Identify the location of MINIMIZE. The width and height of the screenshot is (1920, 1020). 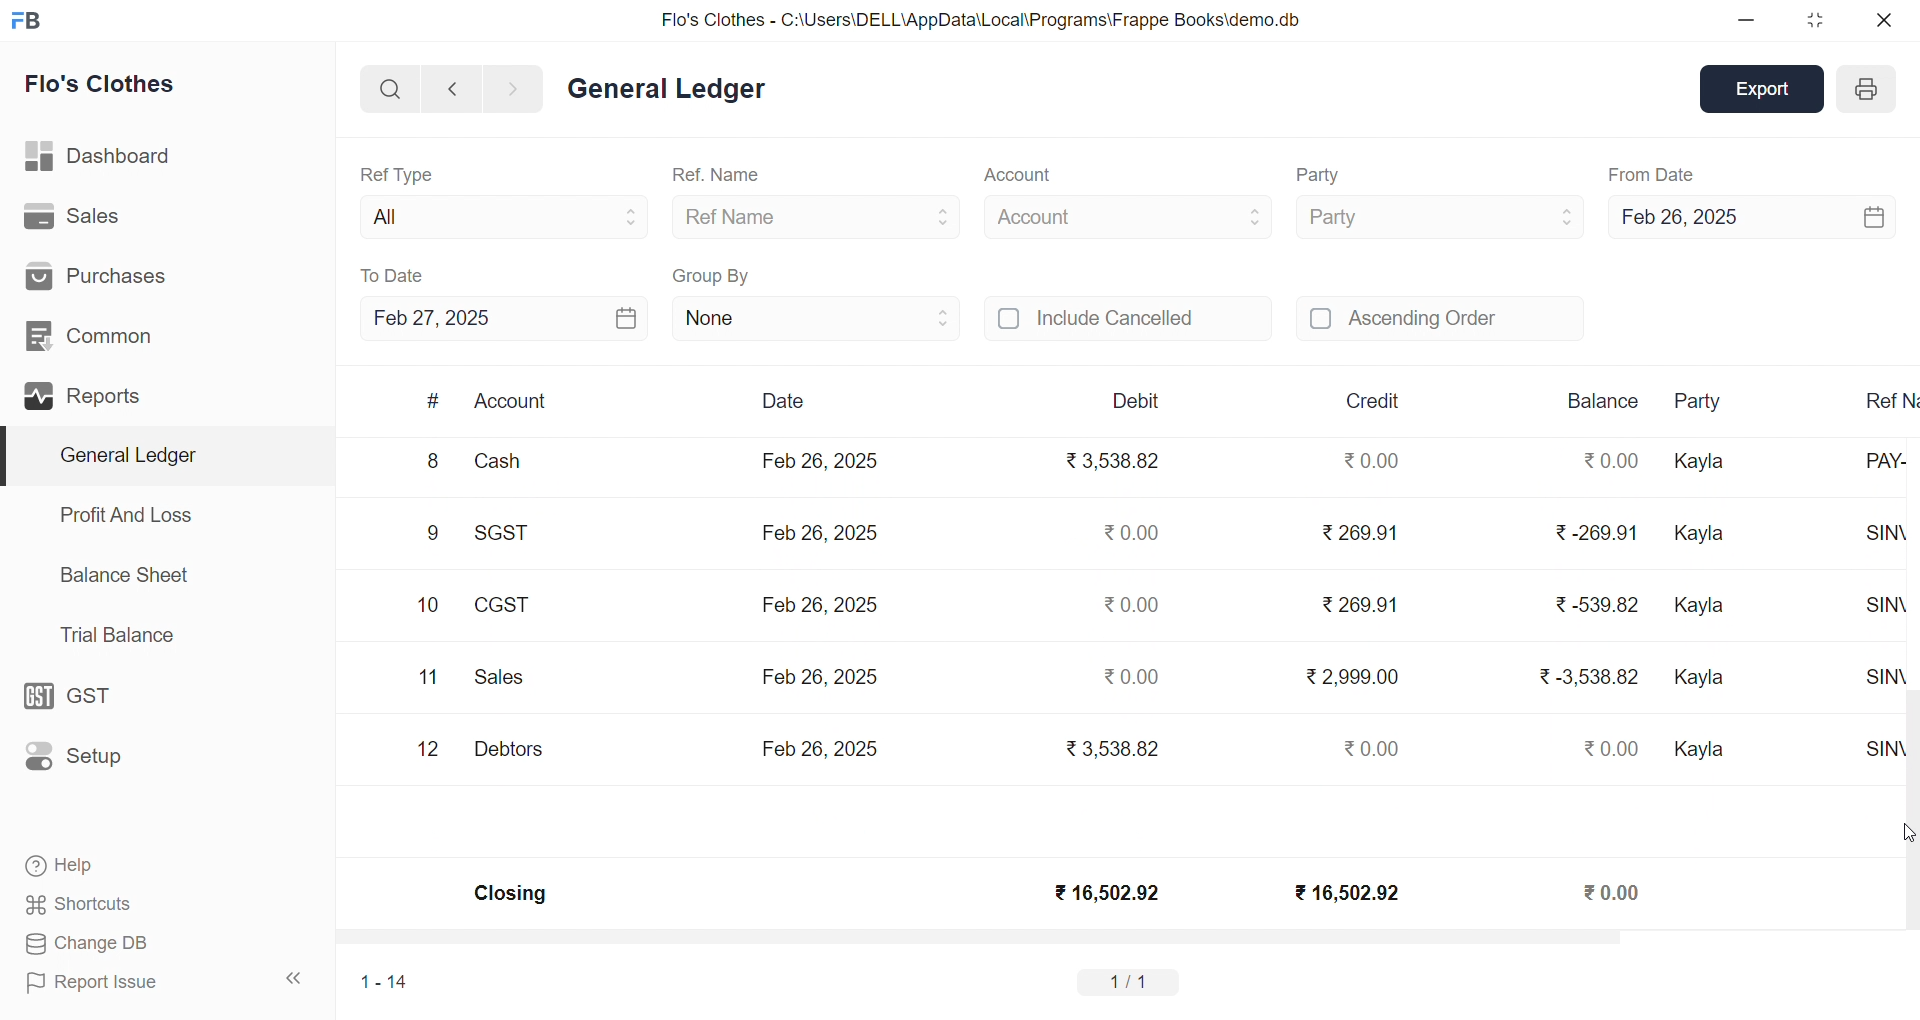
(1747, 22).